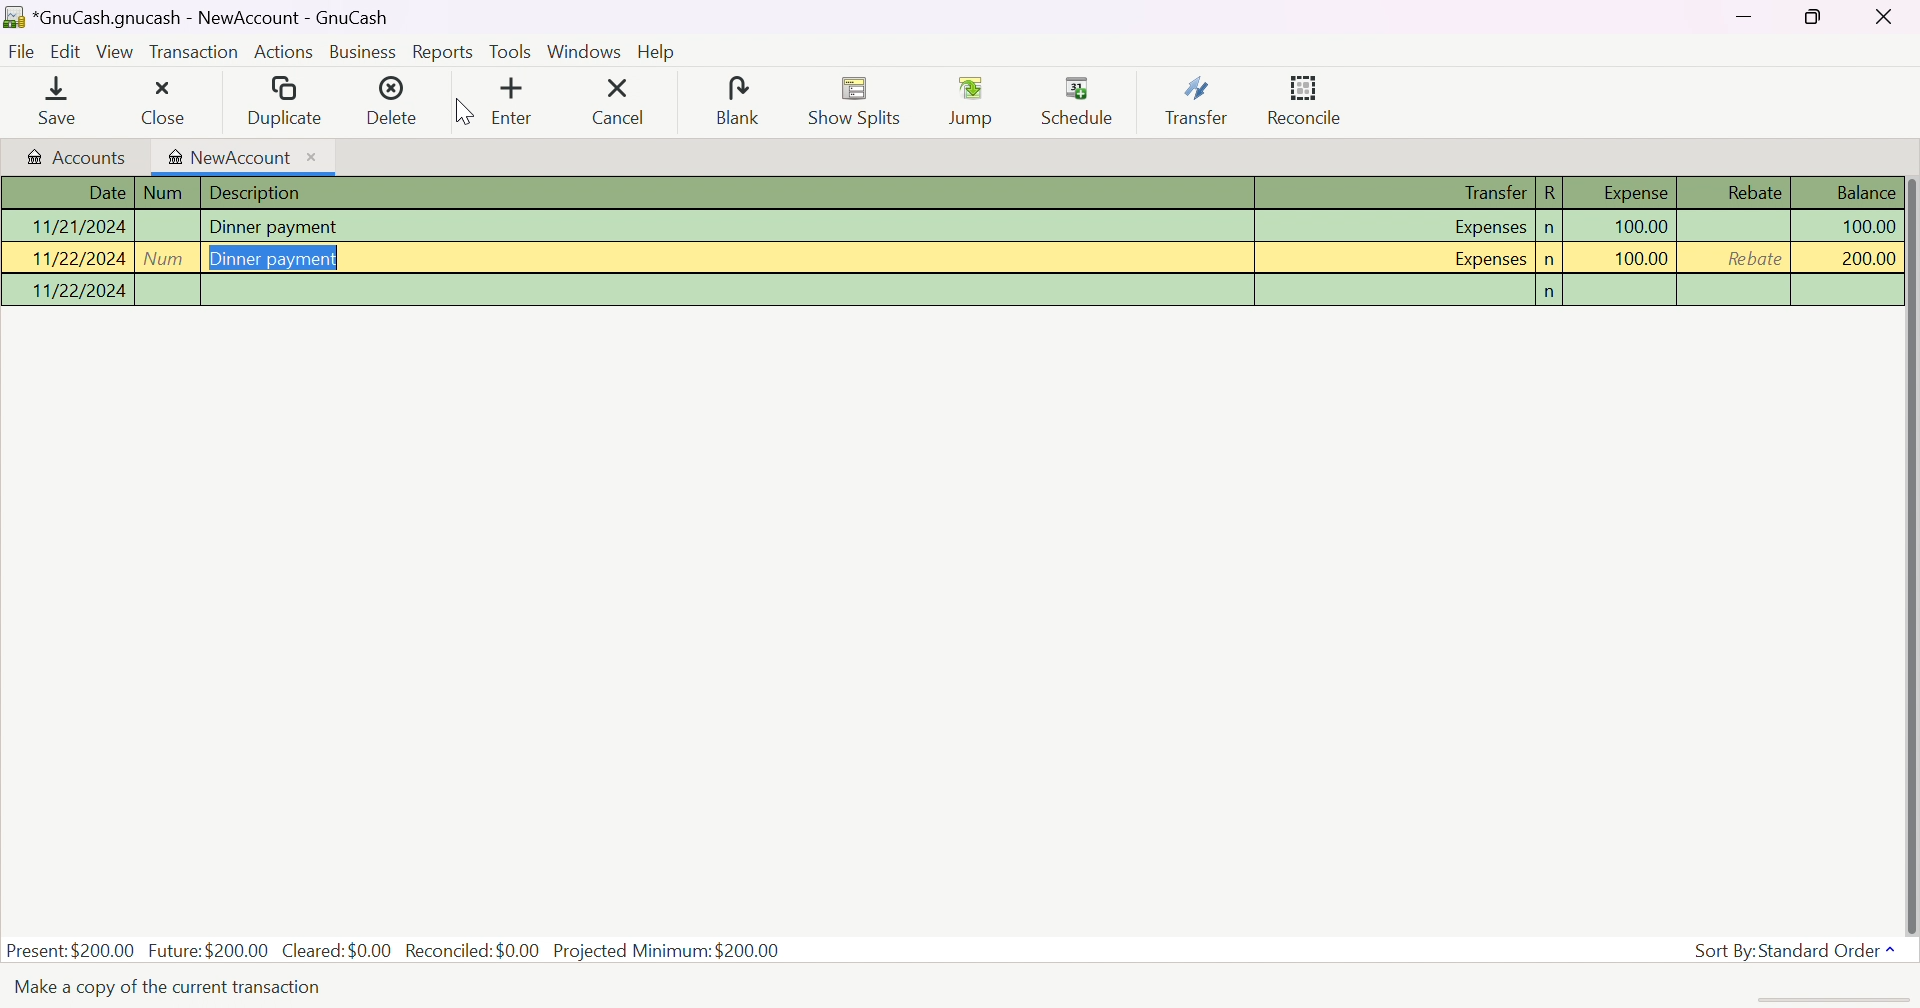 The height and width of the screenshot is (1008, 1920). What do you see at coordinates (1743, 14) in the screenshot?
I see `Minimize` at bounding box center [1743, 14].